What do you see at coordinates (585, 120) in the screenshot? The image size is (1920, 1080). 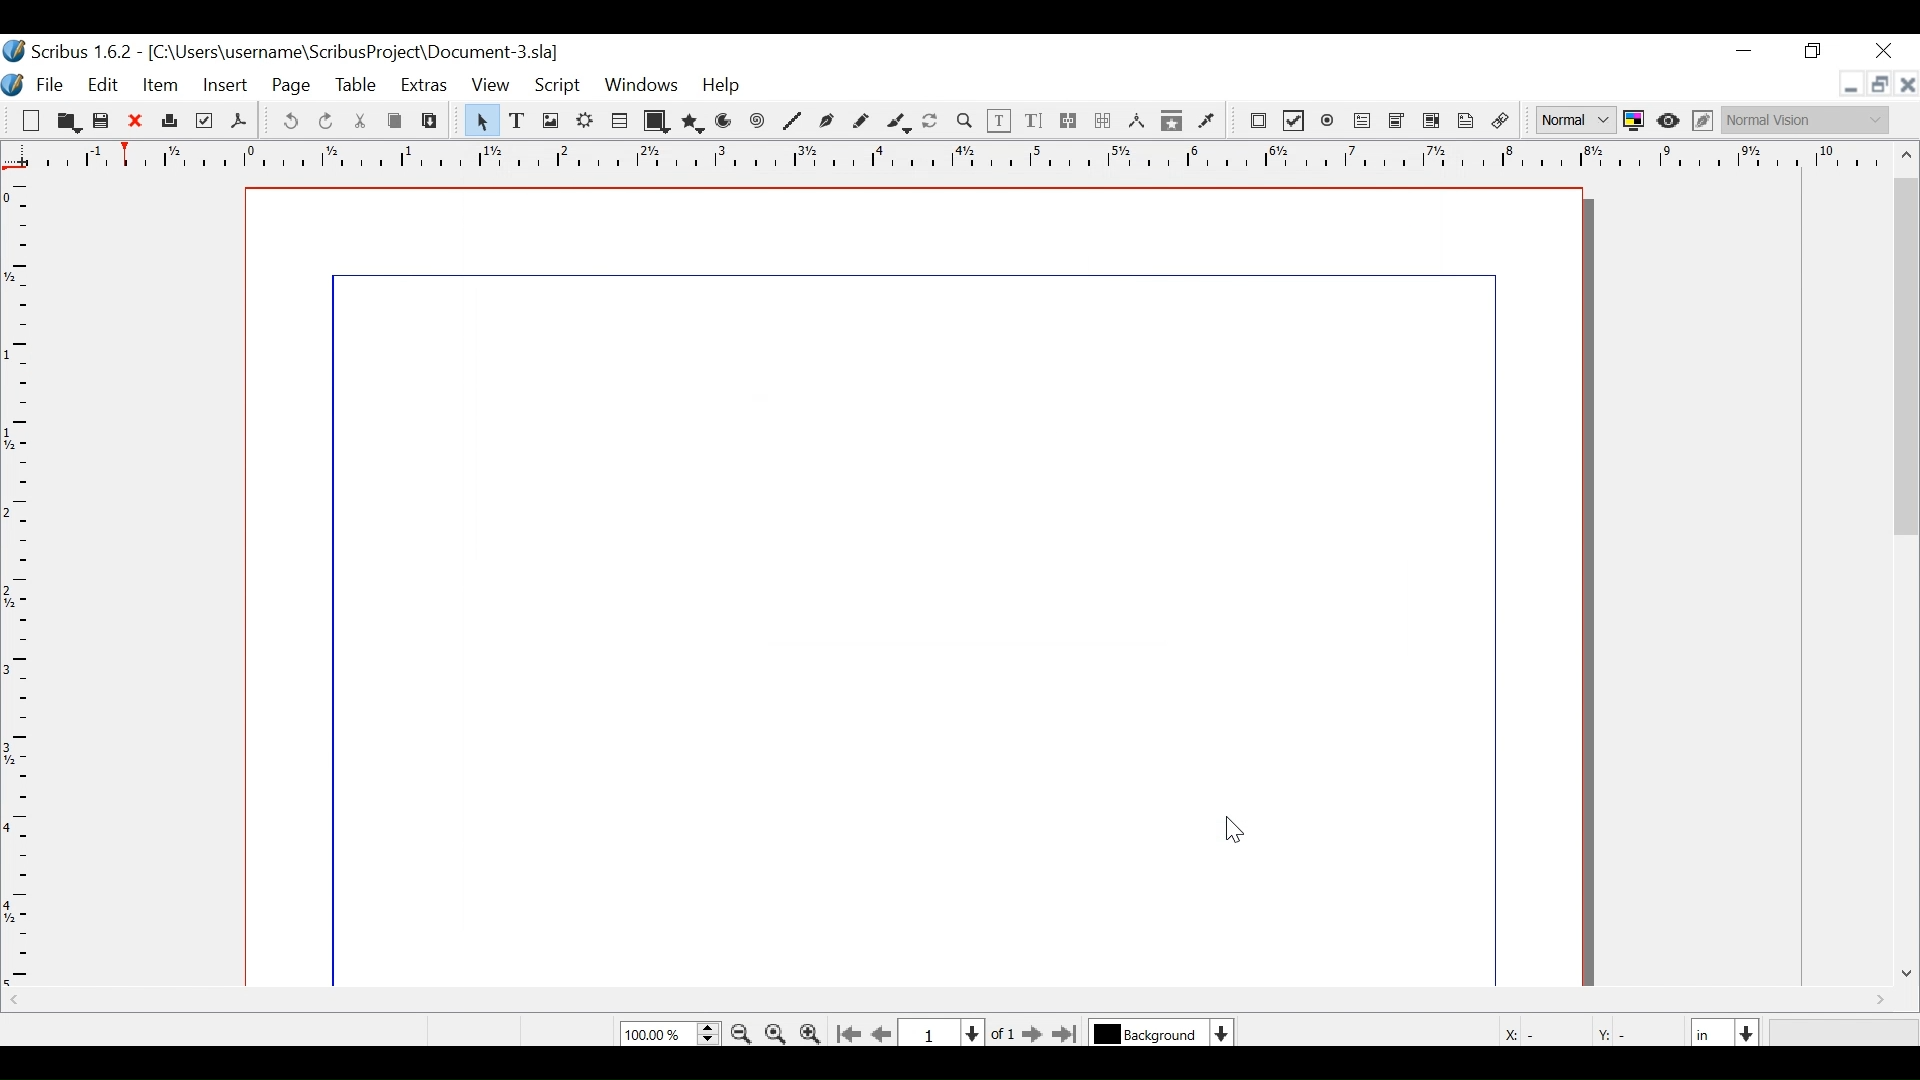 I see `Render Frame` at bounding box center [585, 120].